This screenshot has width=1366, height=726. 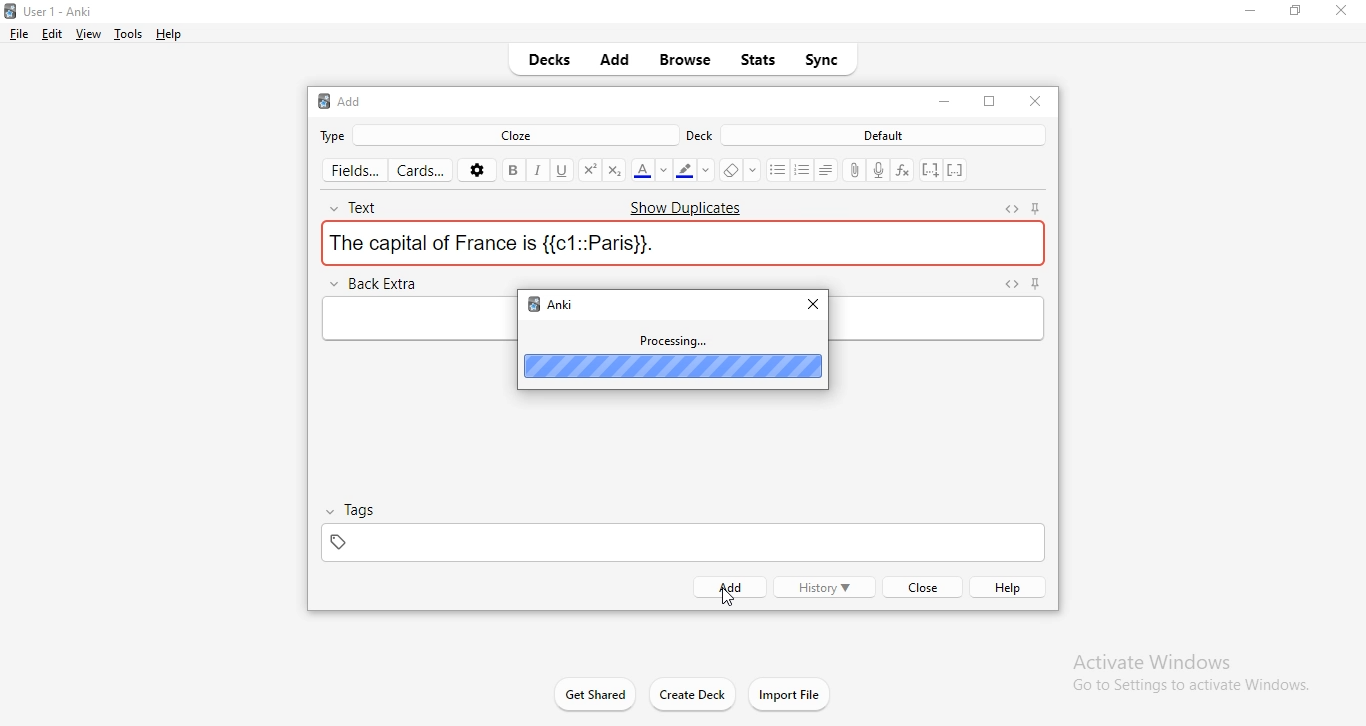 I want to click on Show Duplicates, so click(x=682, y=206).